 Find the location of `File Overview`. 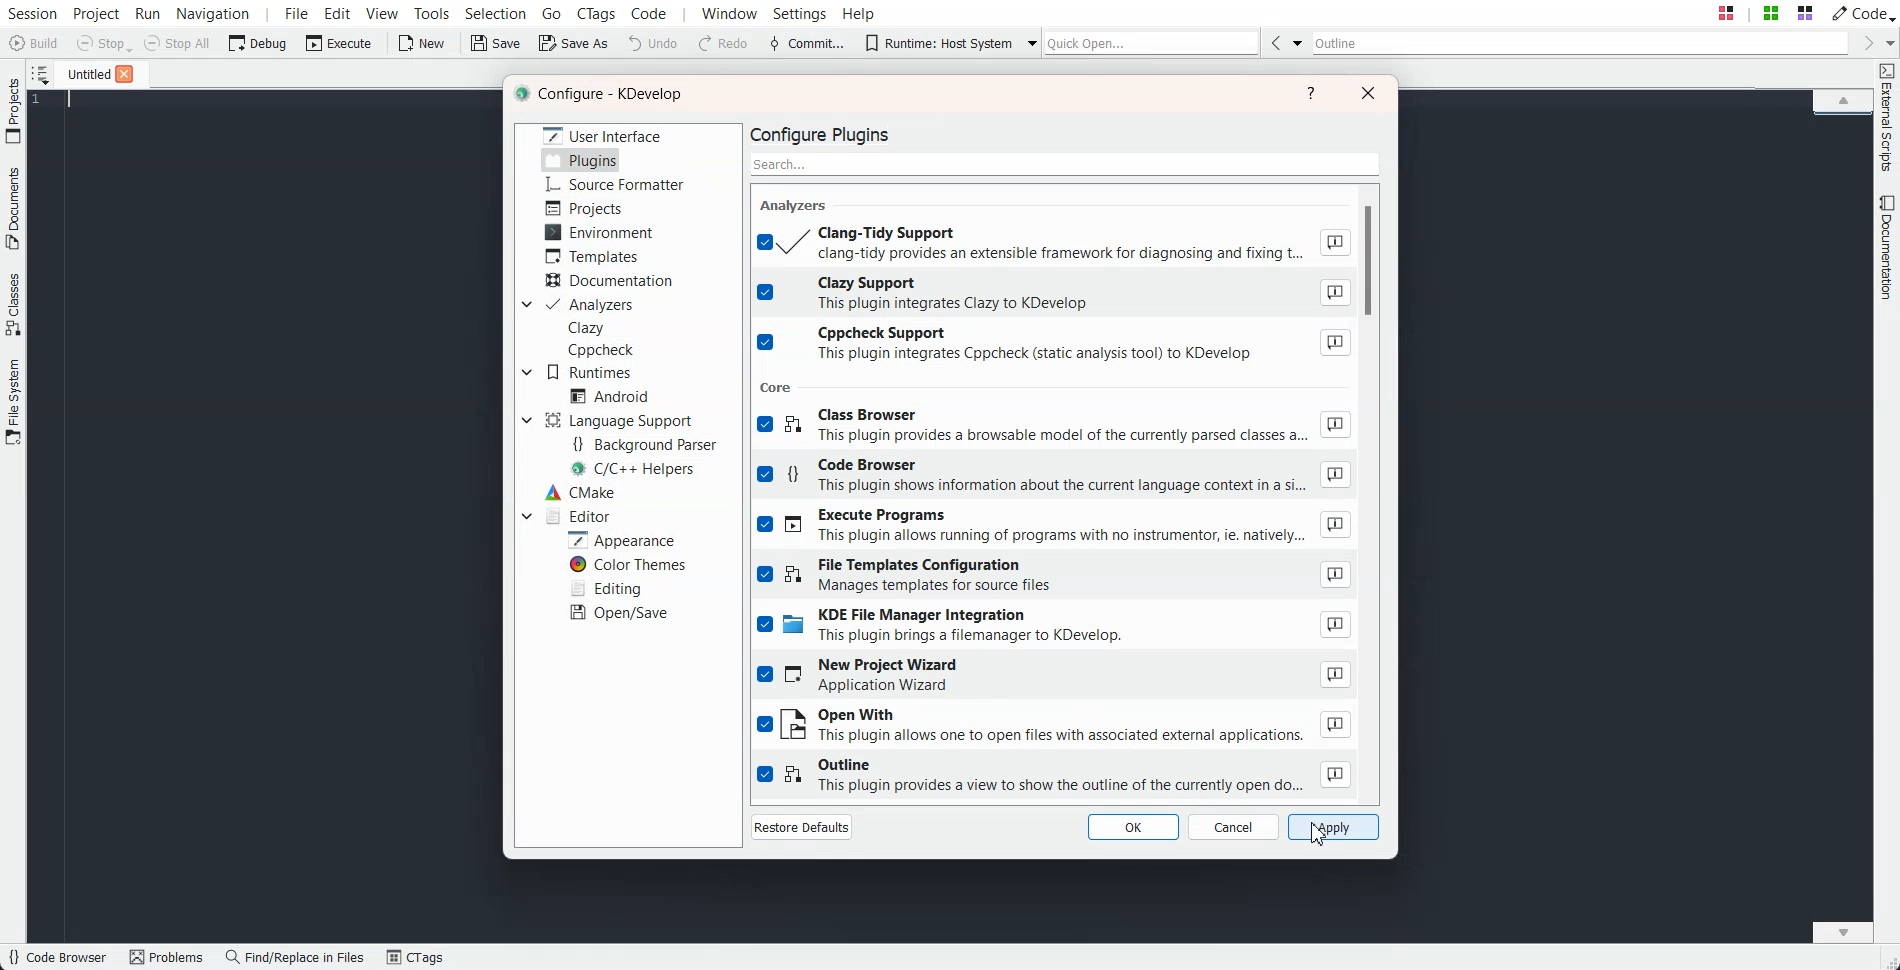

File Overview is located at coordinates (1842, 117).